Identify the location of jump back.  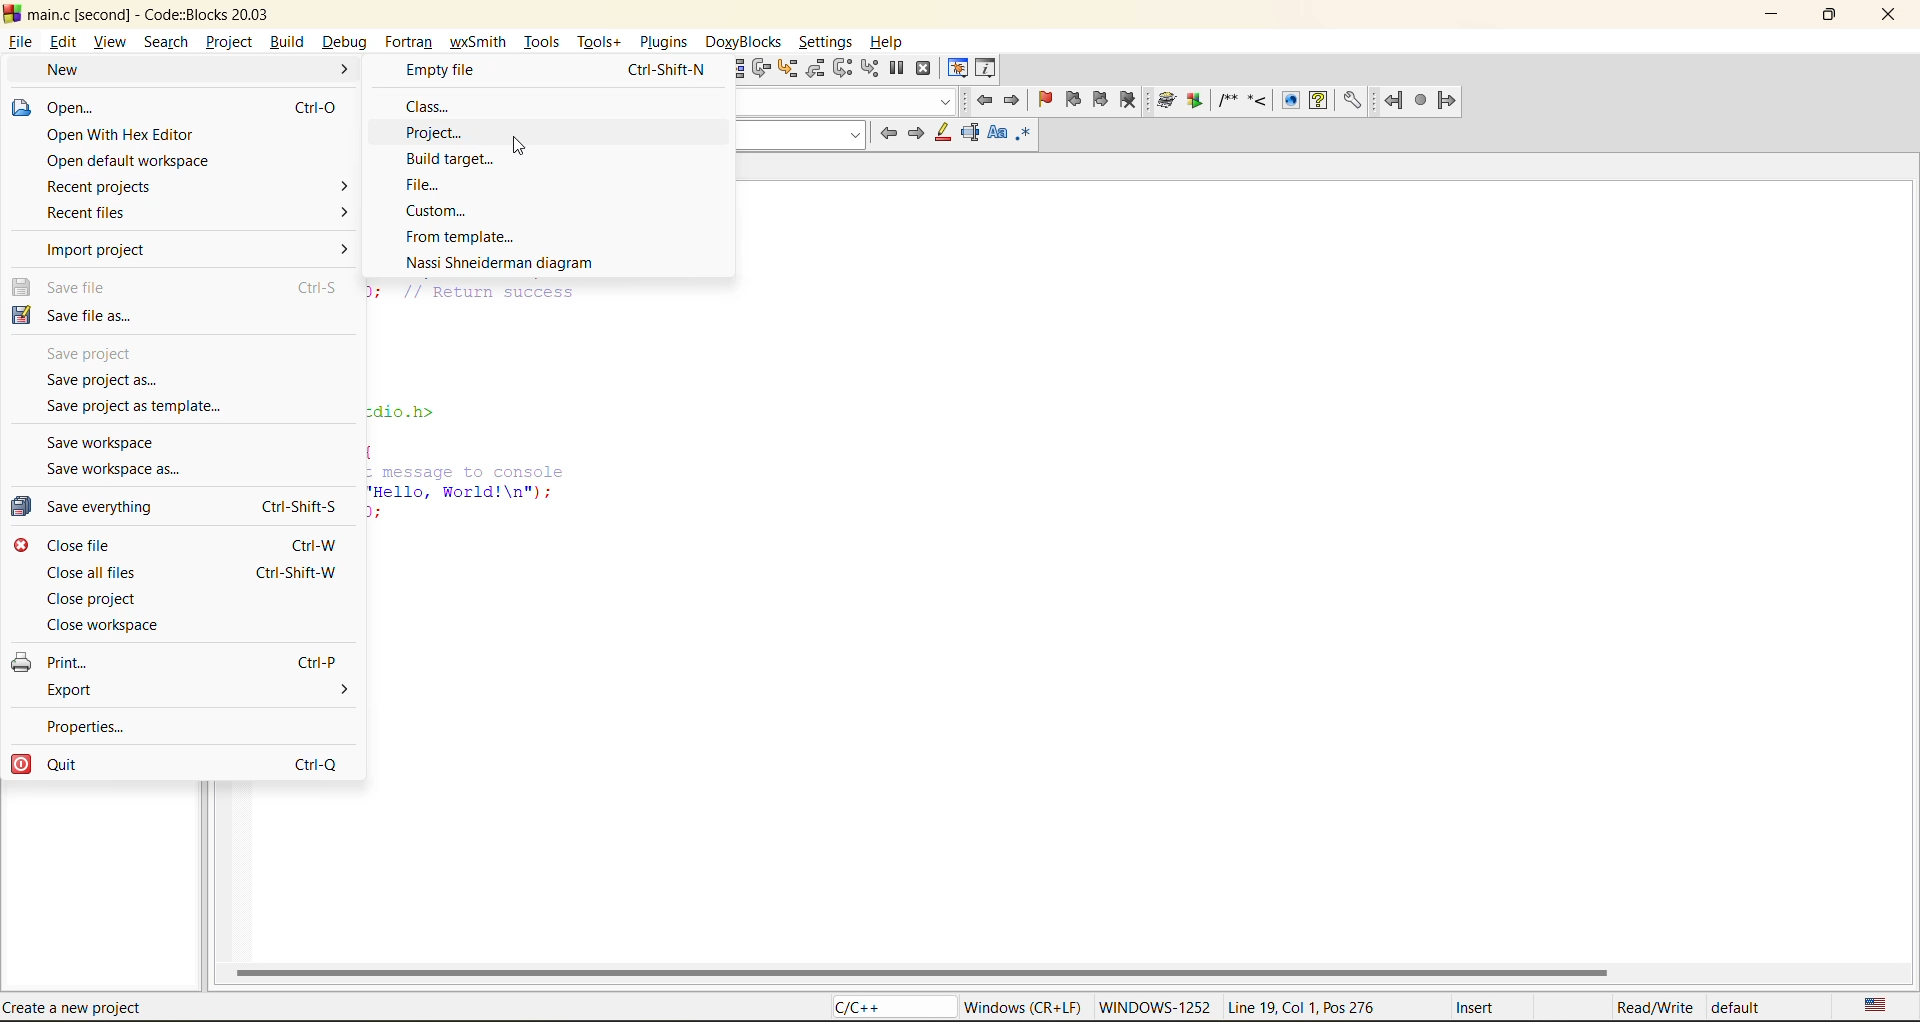
(987, 101).